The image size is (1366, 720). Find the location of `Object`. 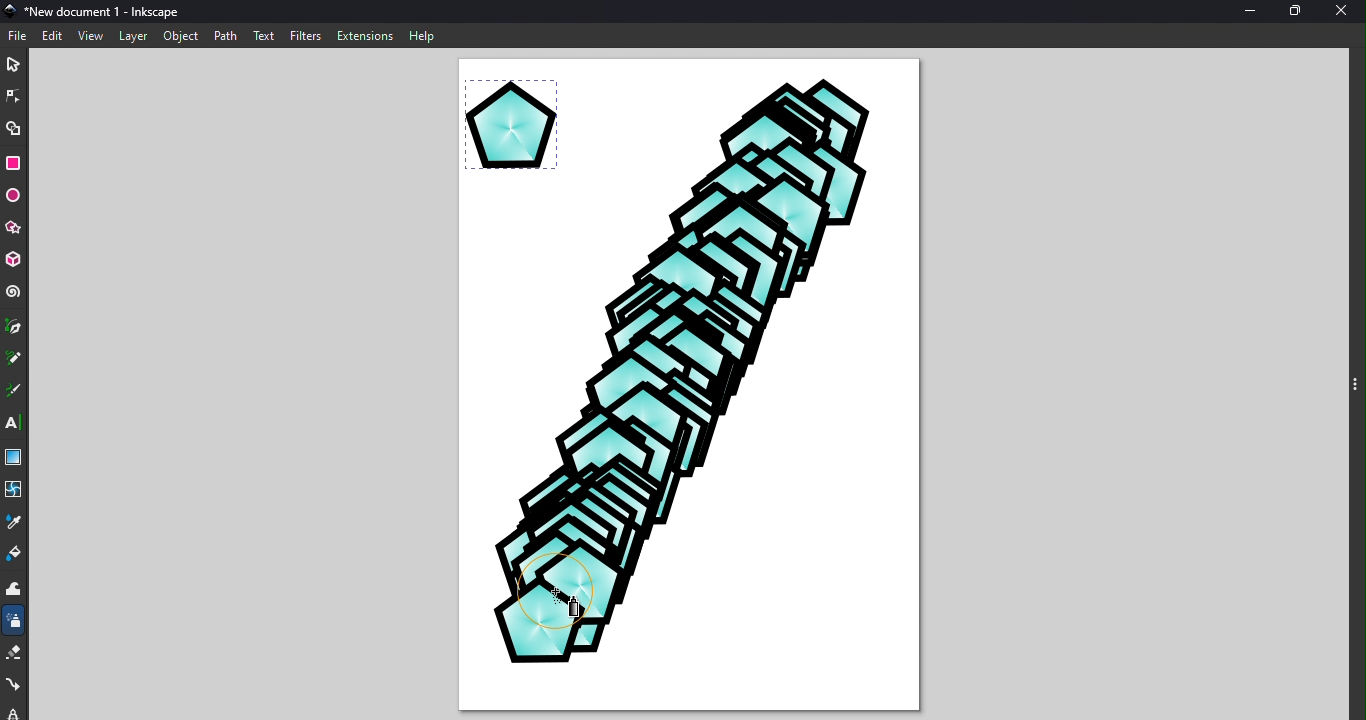

Object is located at coordinates (180, 38).